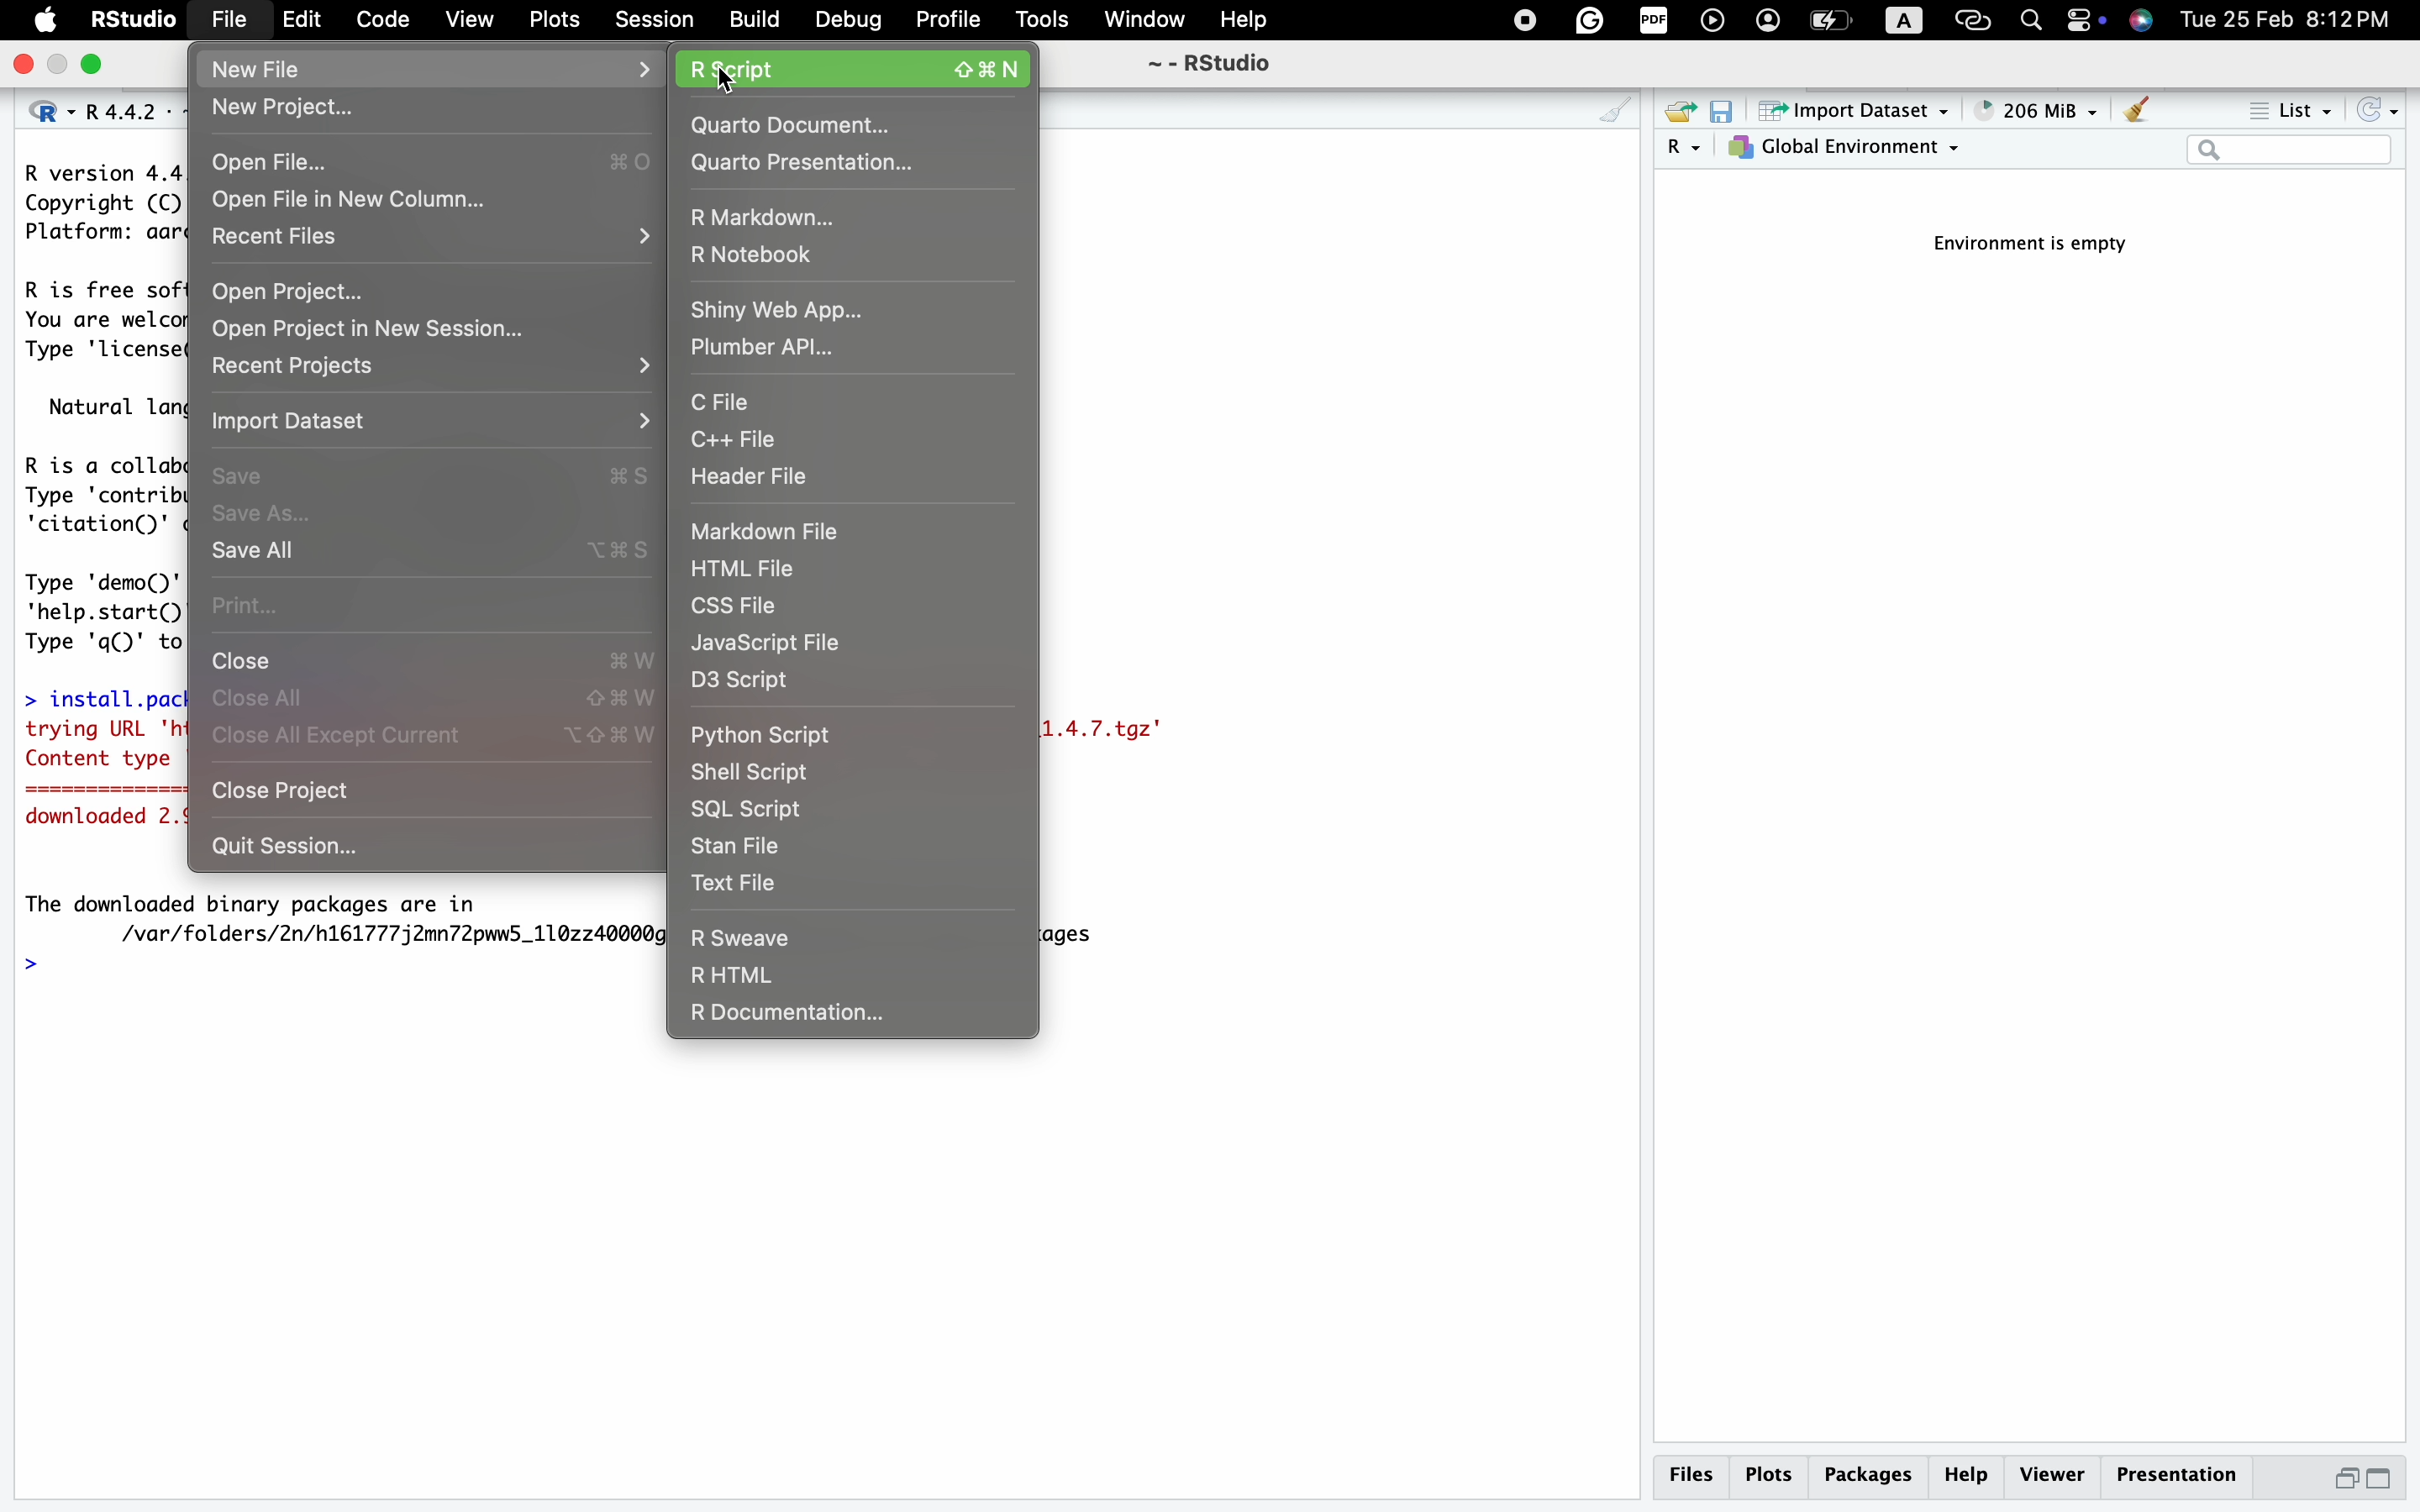  Describe the element at coordinates (1965, 1477) in the screenshot. I see `help` at that location.